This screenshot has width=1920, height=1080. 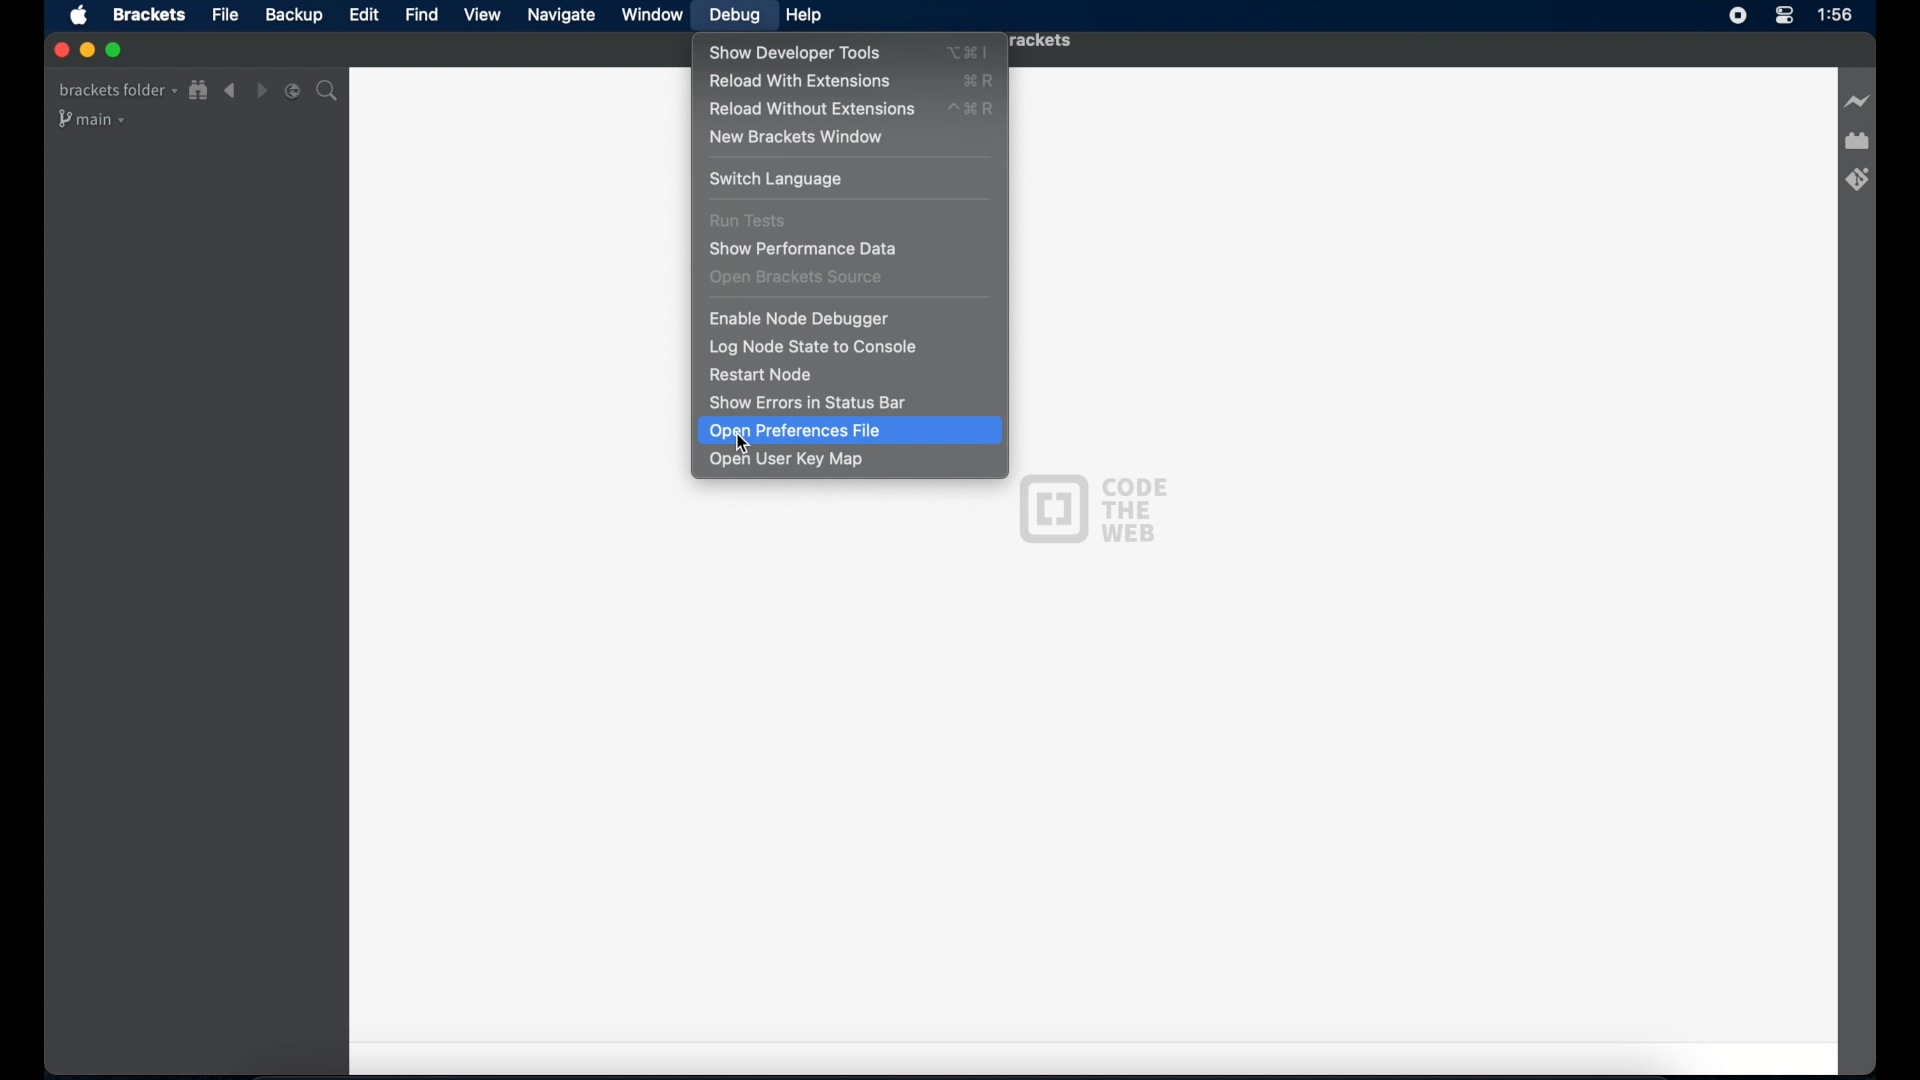 I want to click on extension manager, so click(x=1857, y=140).